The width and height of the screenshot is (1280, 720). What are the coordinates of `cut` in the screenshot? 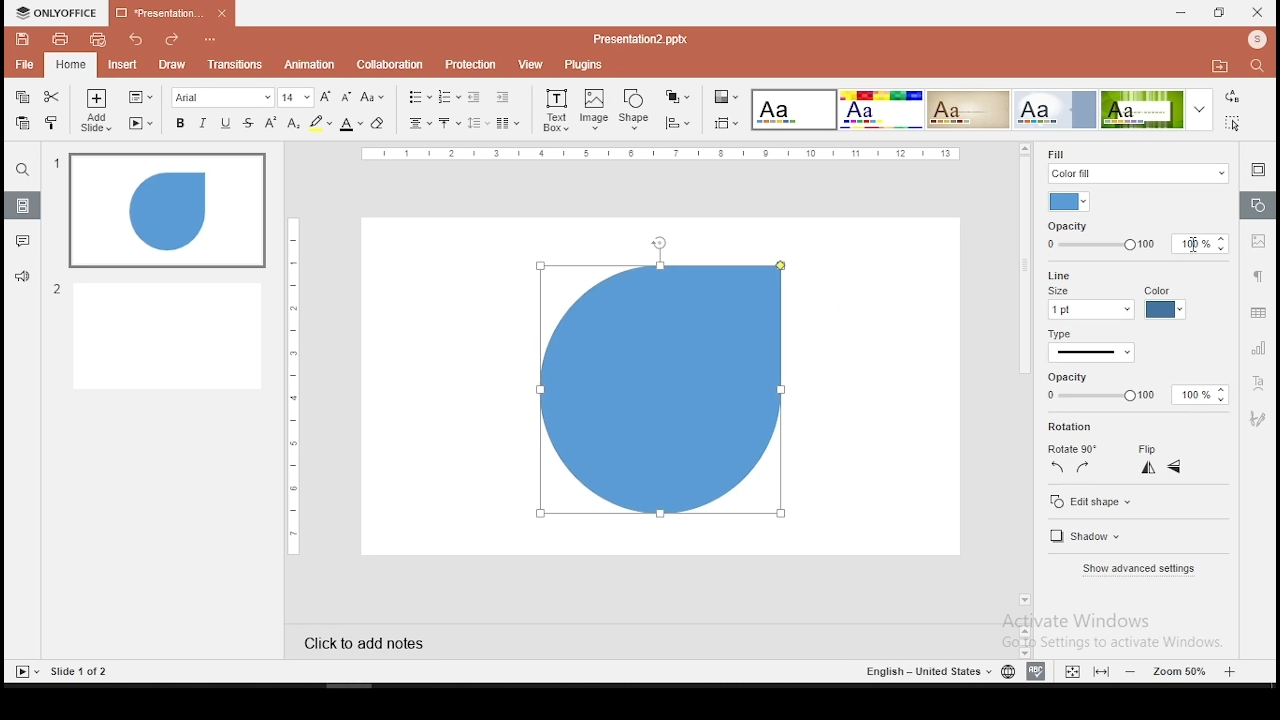 It's located at (51, 98).